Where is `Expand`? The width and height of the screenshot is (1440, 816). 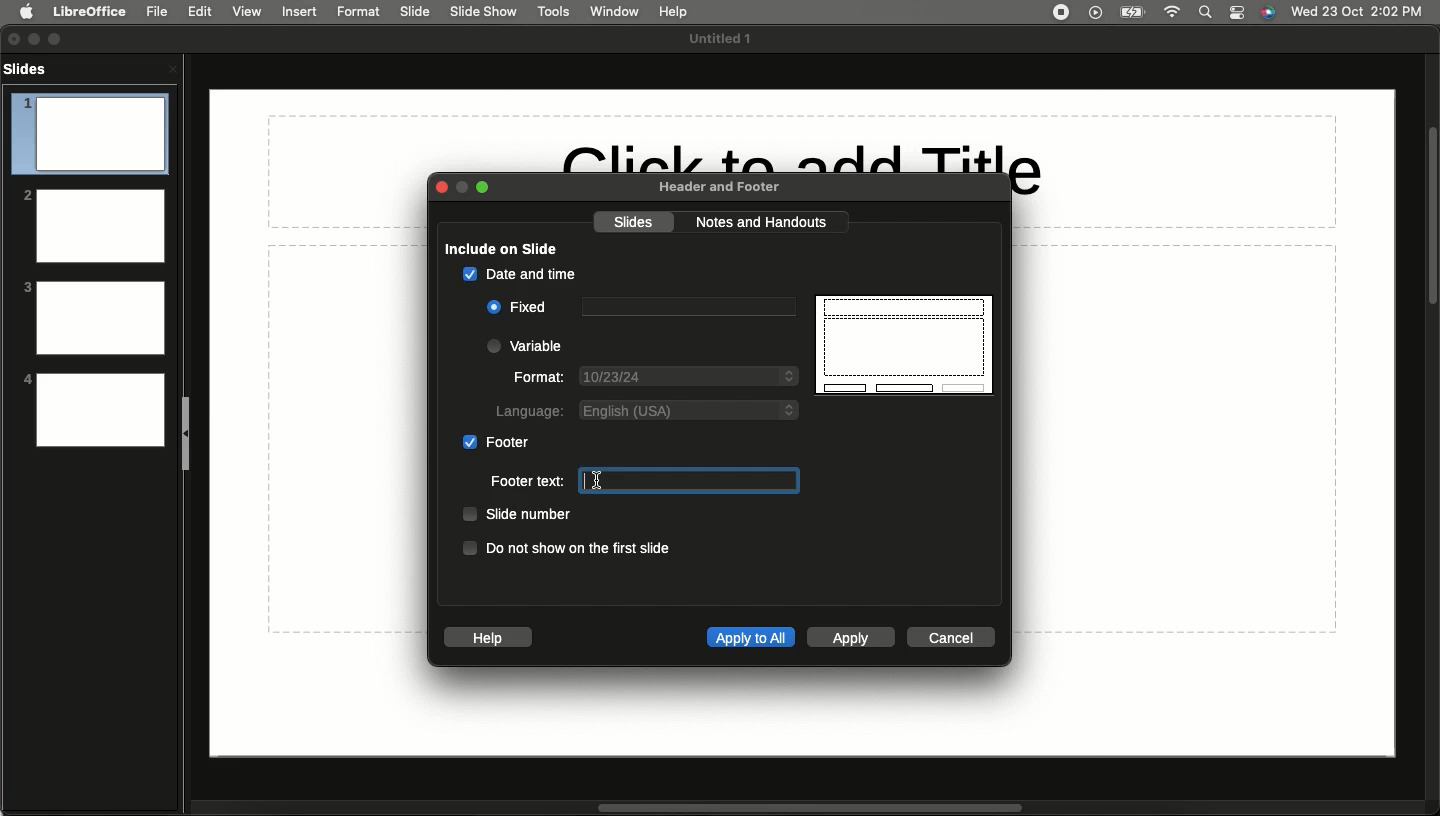 Expand is located at coordinates (490, 187).